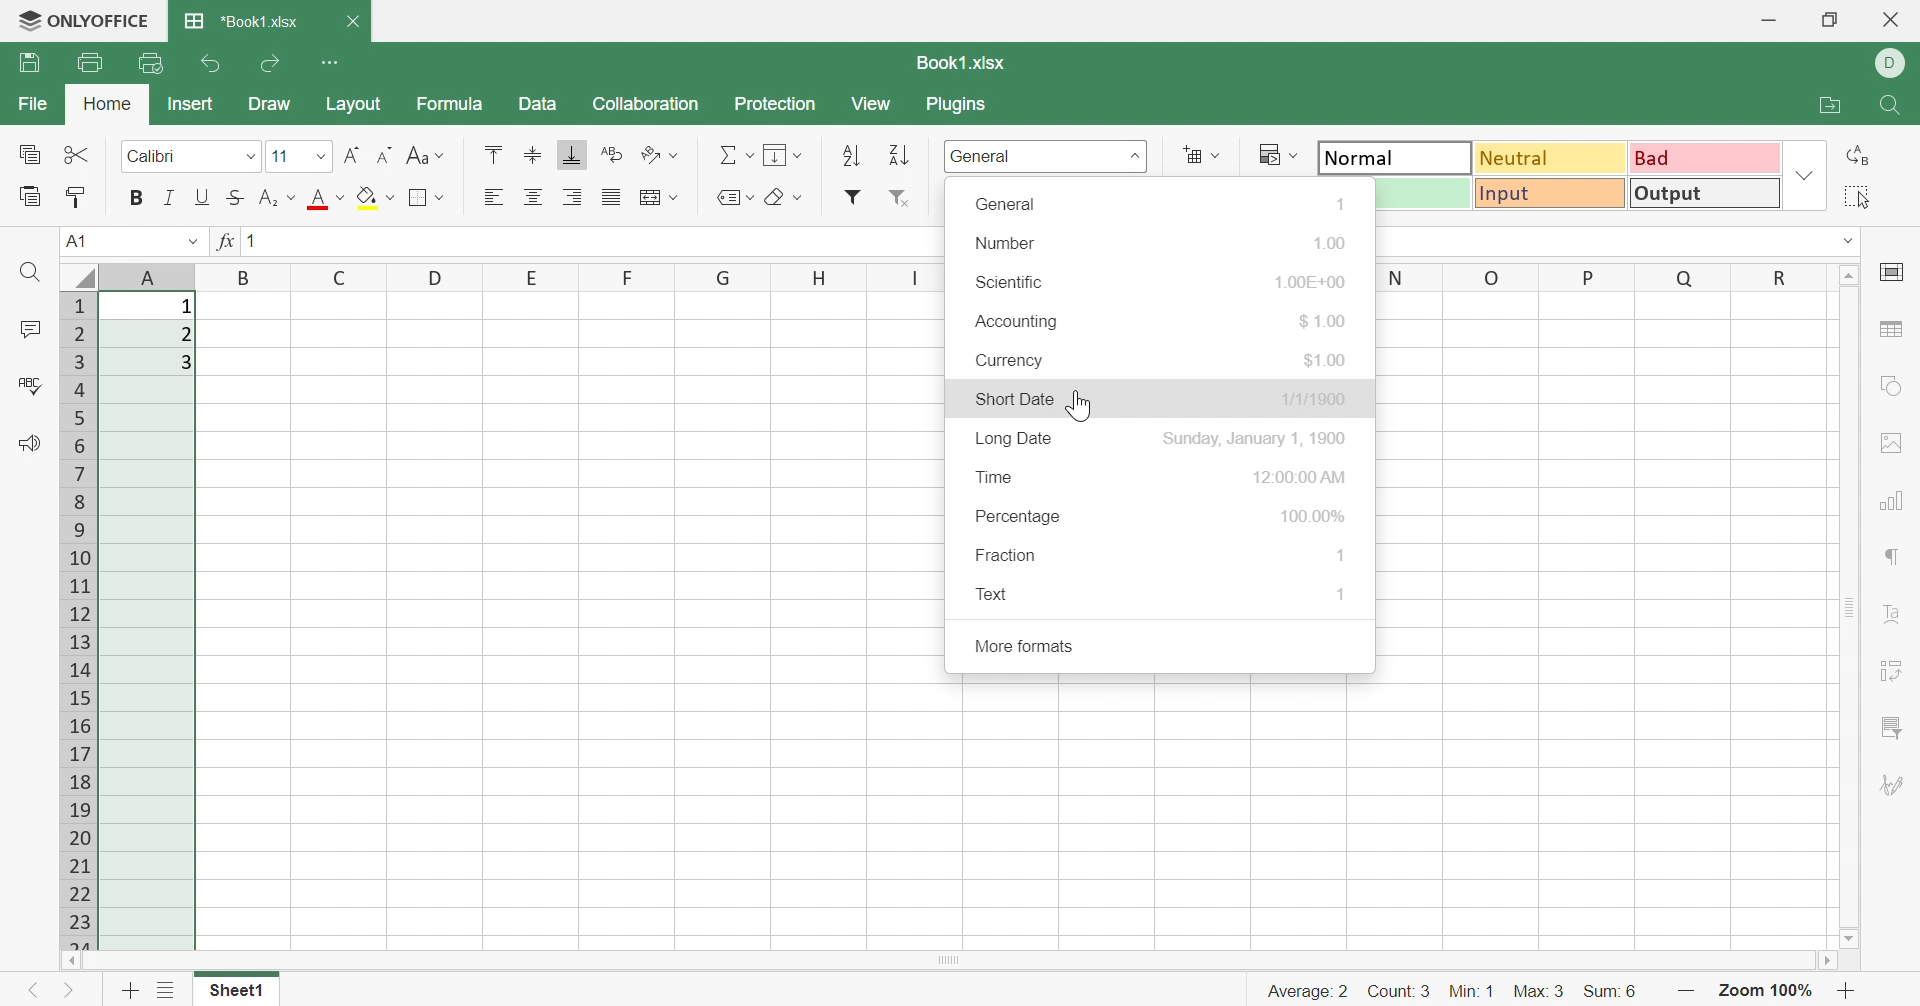 The height and width of the screenshot is (1006, 1920). What do you see at coordinates (1708, 193) in the screenshot?
I see `Output` at bounding box center [1708, 193].